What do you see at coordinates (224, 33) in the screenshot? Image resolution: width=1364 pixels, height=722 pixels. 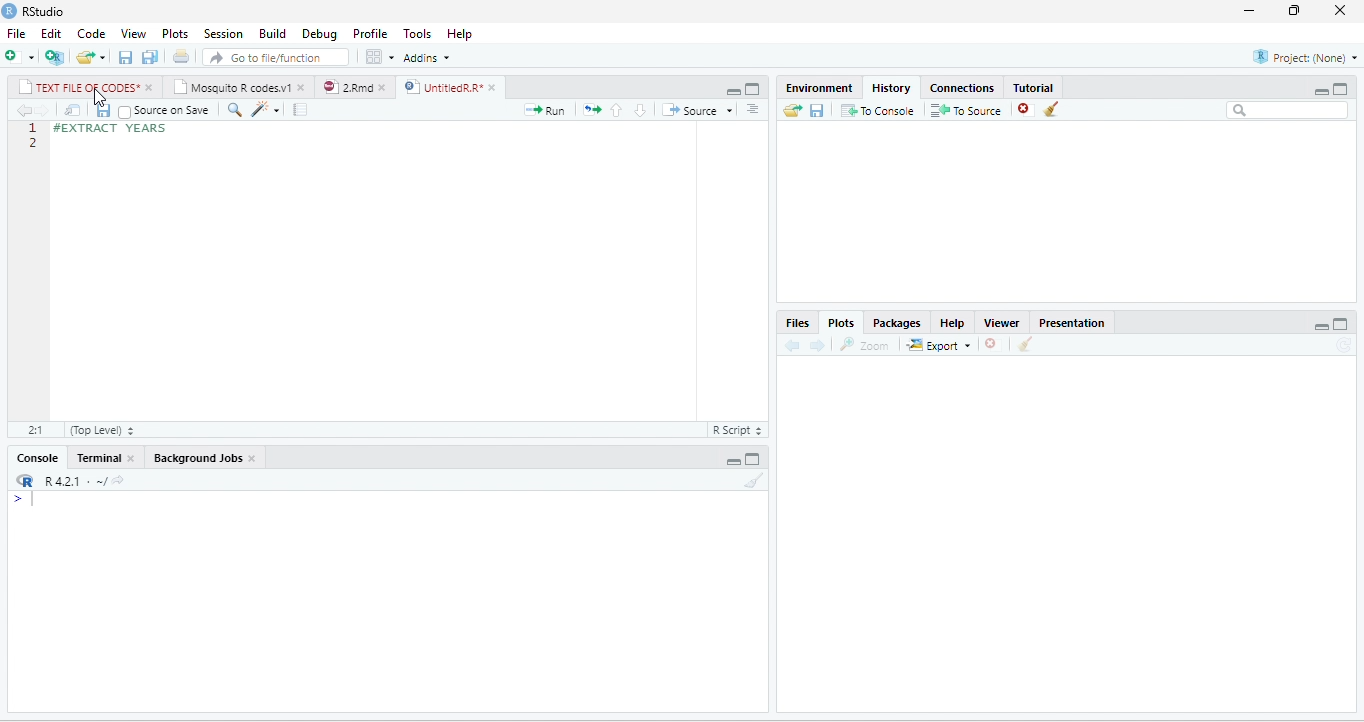 I see `Session` at bounding box center [224, 33].